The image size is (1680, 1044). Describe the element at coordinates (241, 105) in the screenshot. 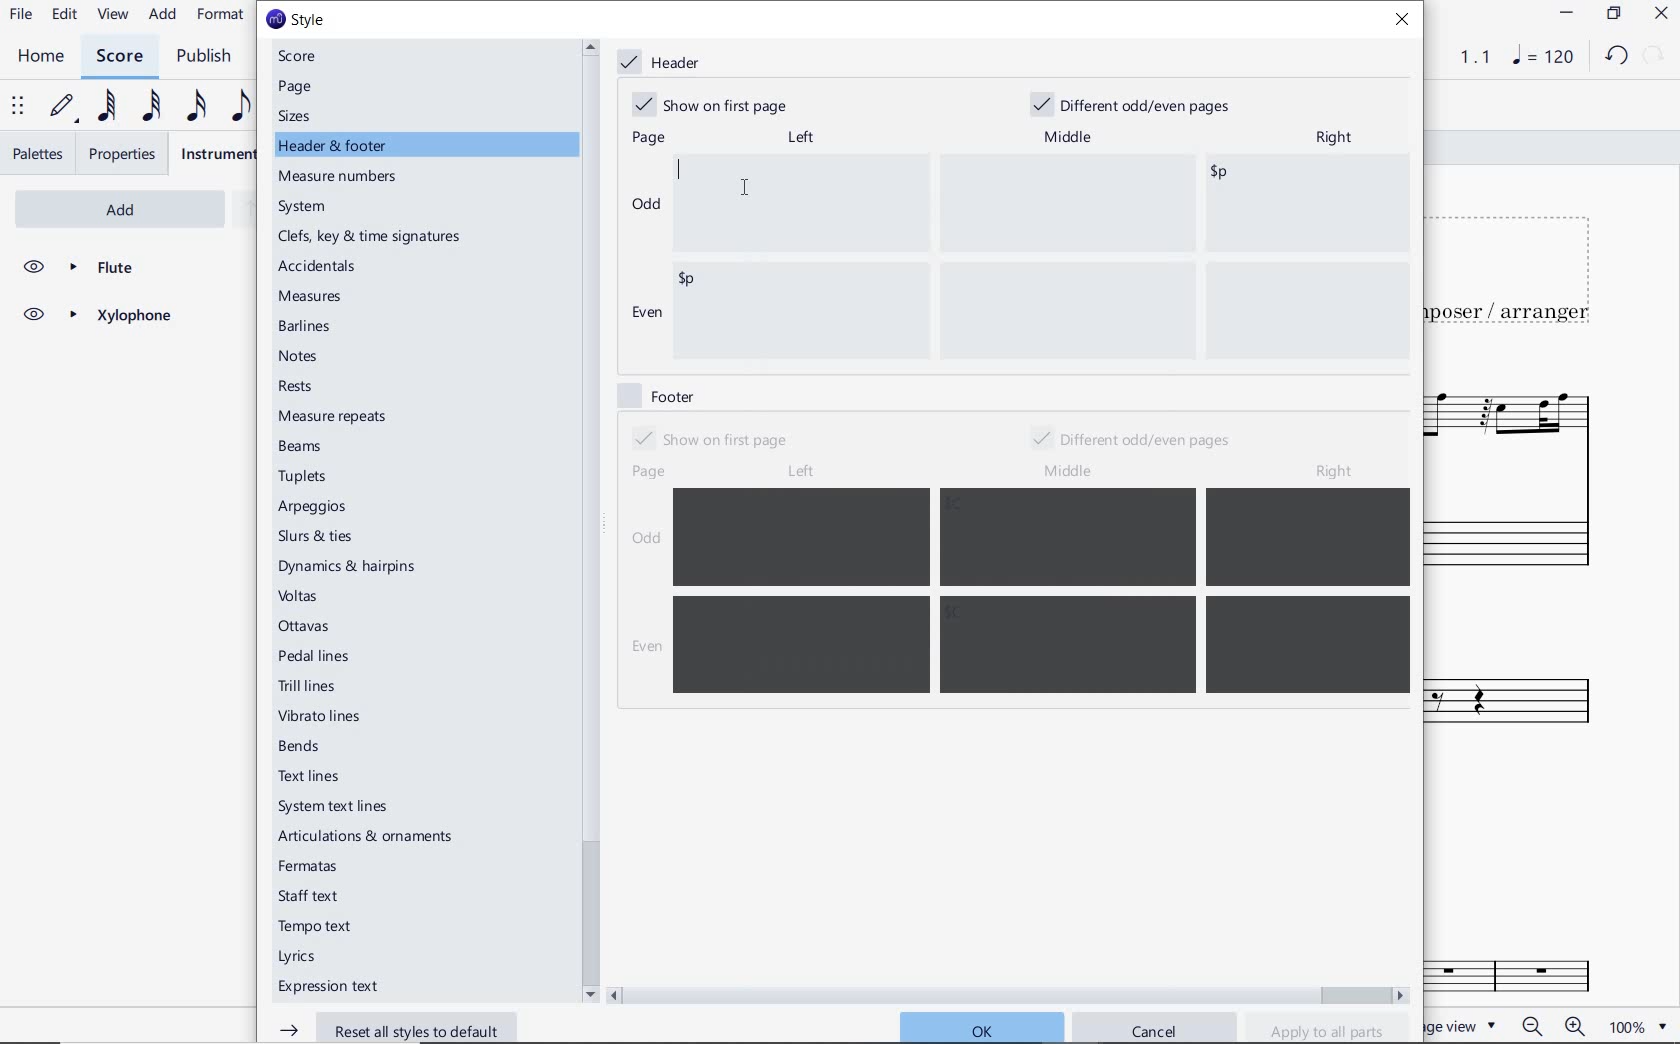

I see `EIGHTH NOTE` at that location.